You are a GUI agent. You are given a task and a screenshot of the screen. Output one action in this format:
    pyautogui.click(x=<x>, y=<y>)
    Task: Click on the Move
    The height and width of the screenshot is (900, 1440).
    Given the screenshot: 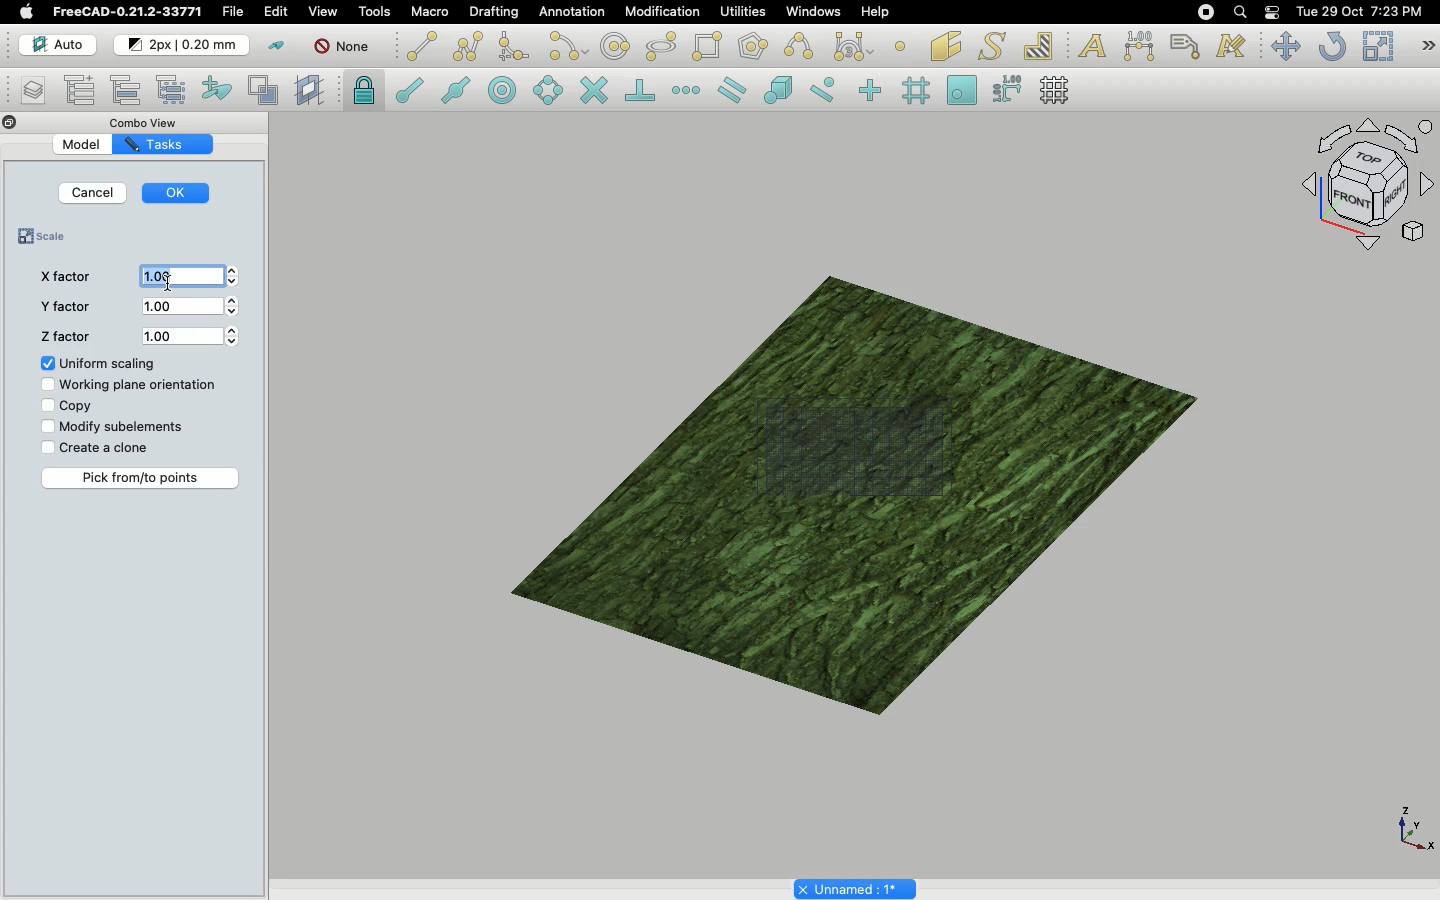 What is the action you would take?
    pyautogui.click(x=1285, y=47)
    